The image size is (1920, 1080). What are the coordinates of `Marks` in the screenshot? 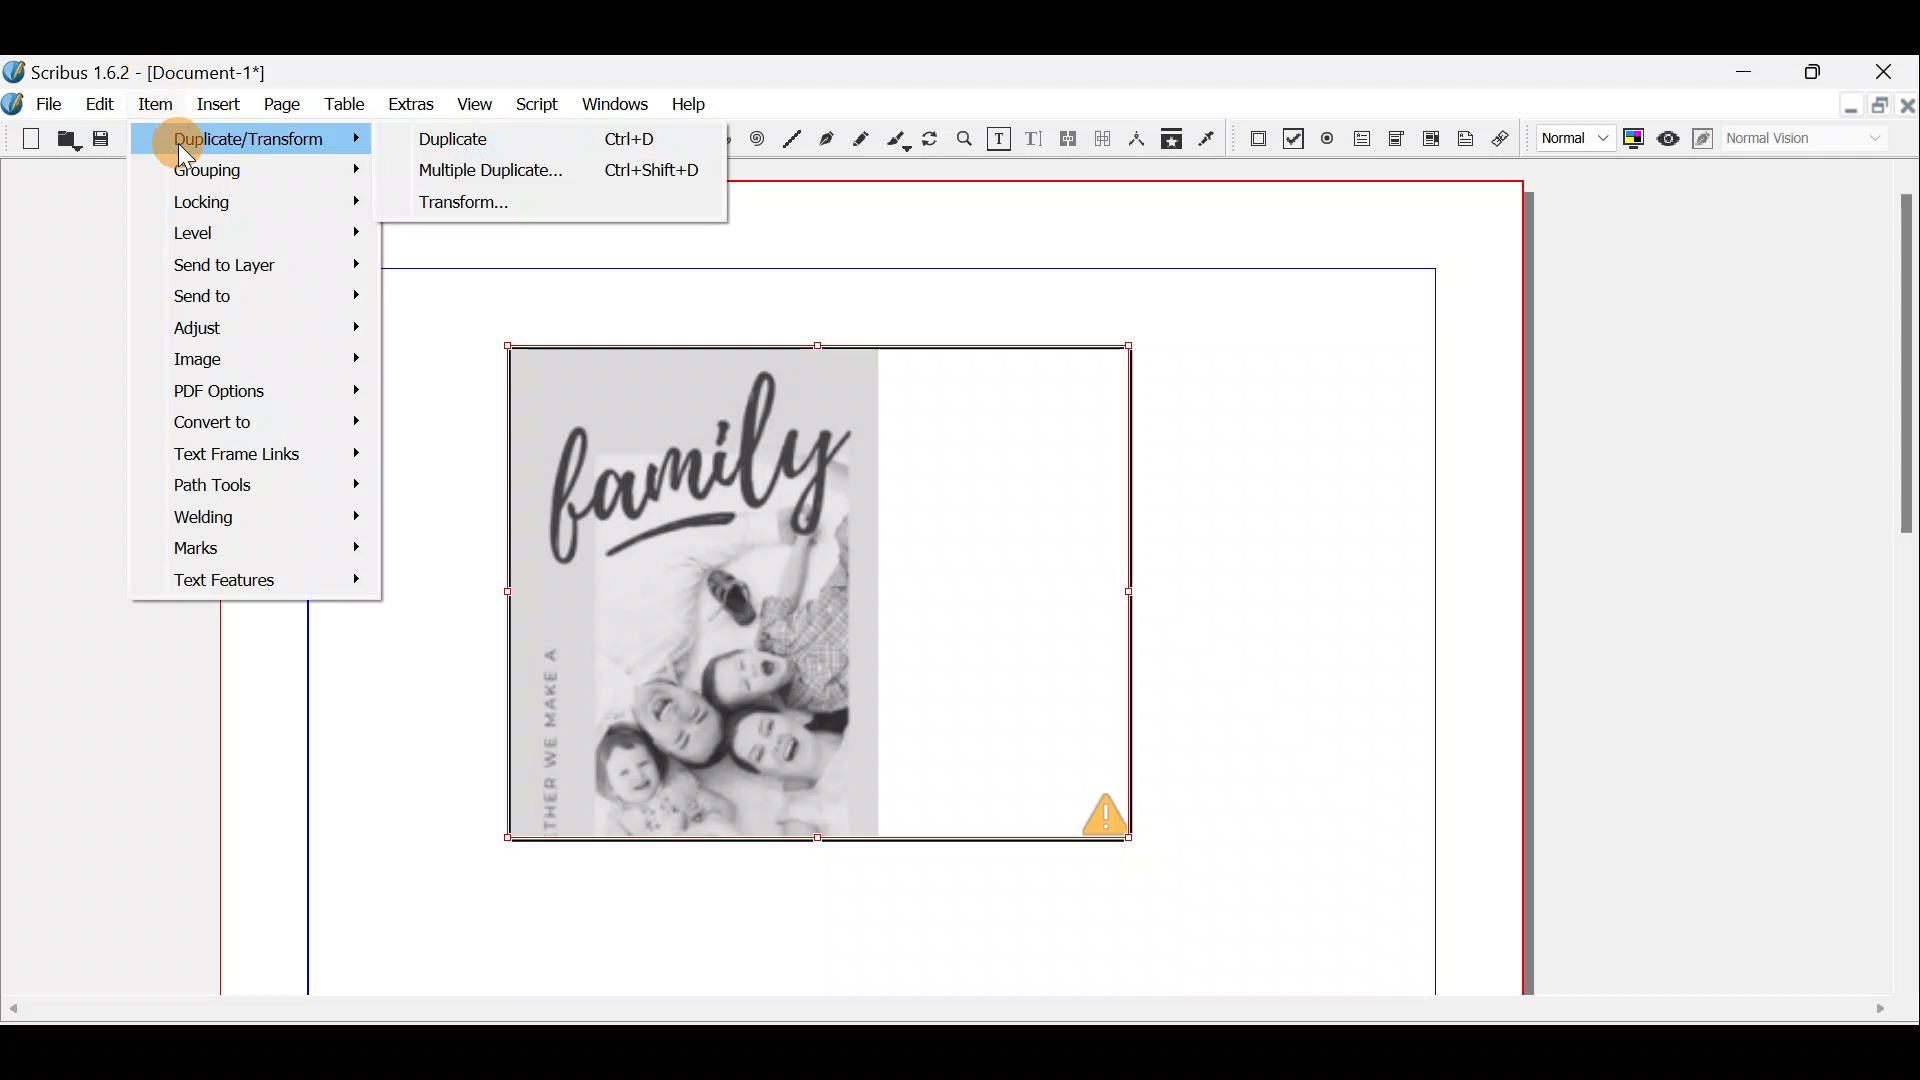 It's located at (256, 552).